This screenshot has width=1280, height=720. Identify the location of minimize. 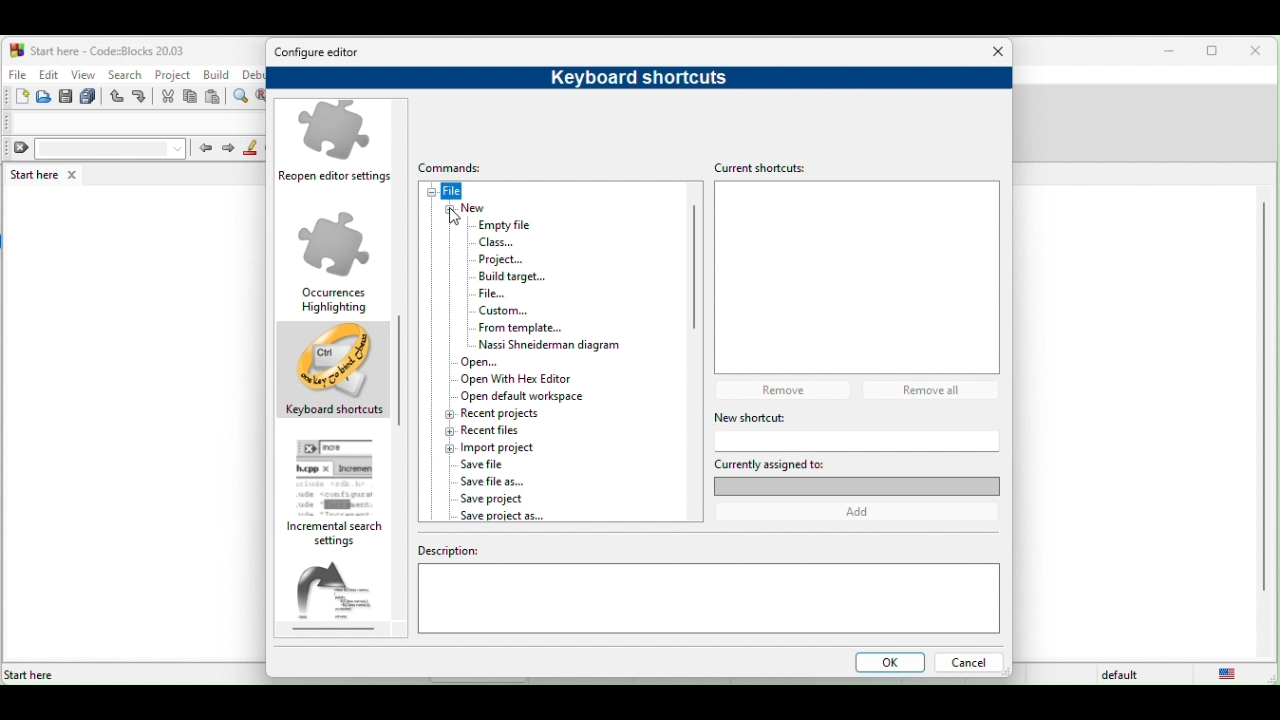
(1170, 52).